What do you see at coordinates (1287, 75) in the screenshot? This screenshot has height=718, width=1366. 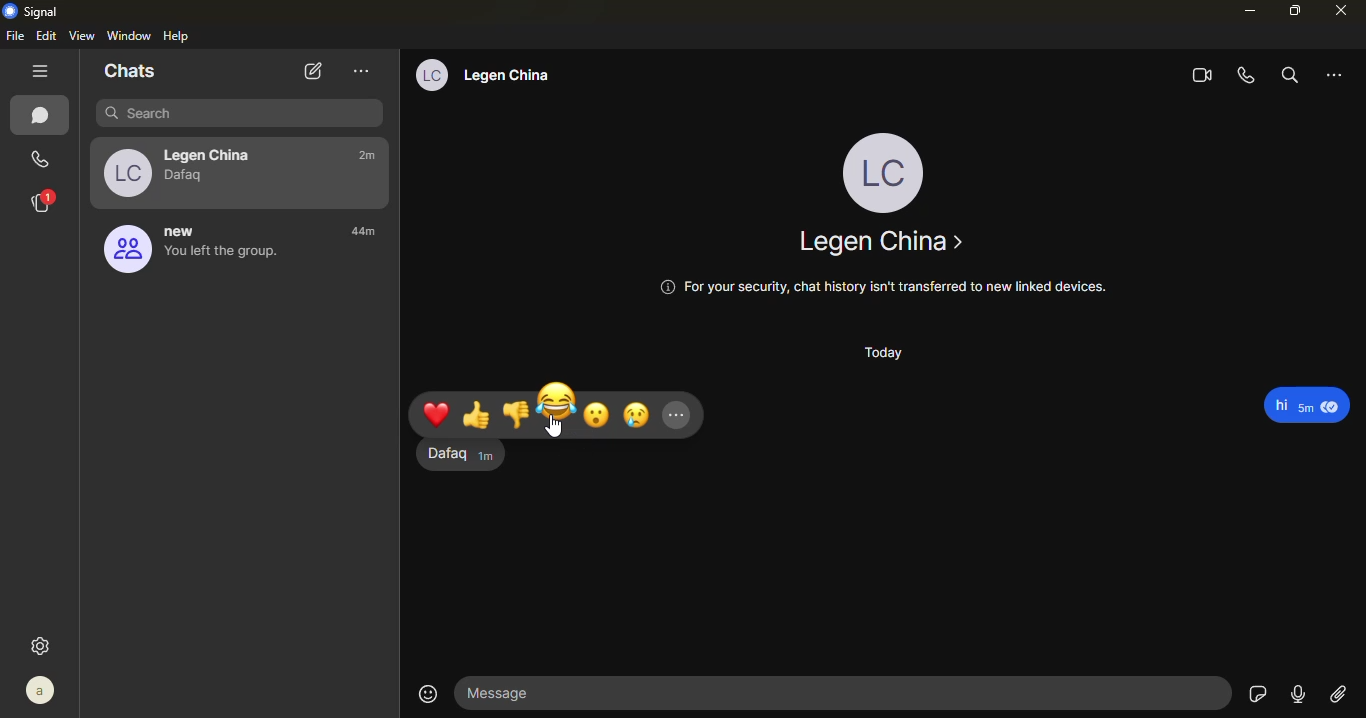 I see `search` at bounding box center [1287, 75].